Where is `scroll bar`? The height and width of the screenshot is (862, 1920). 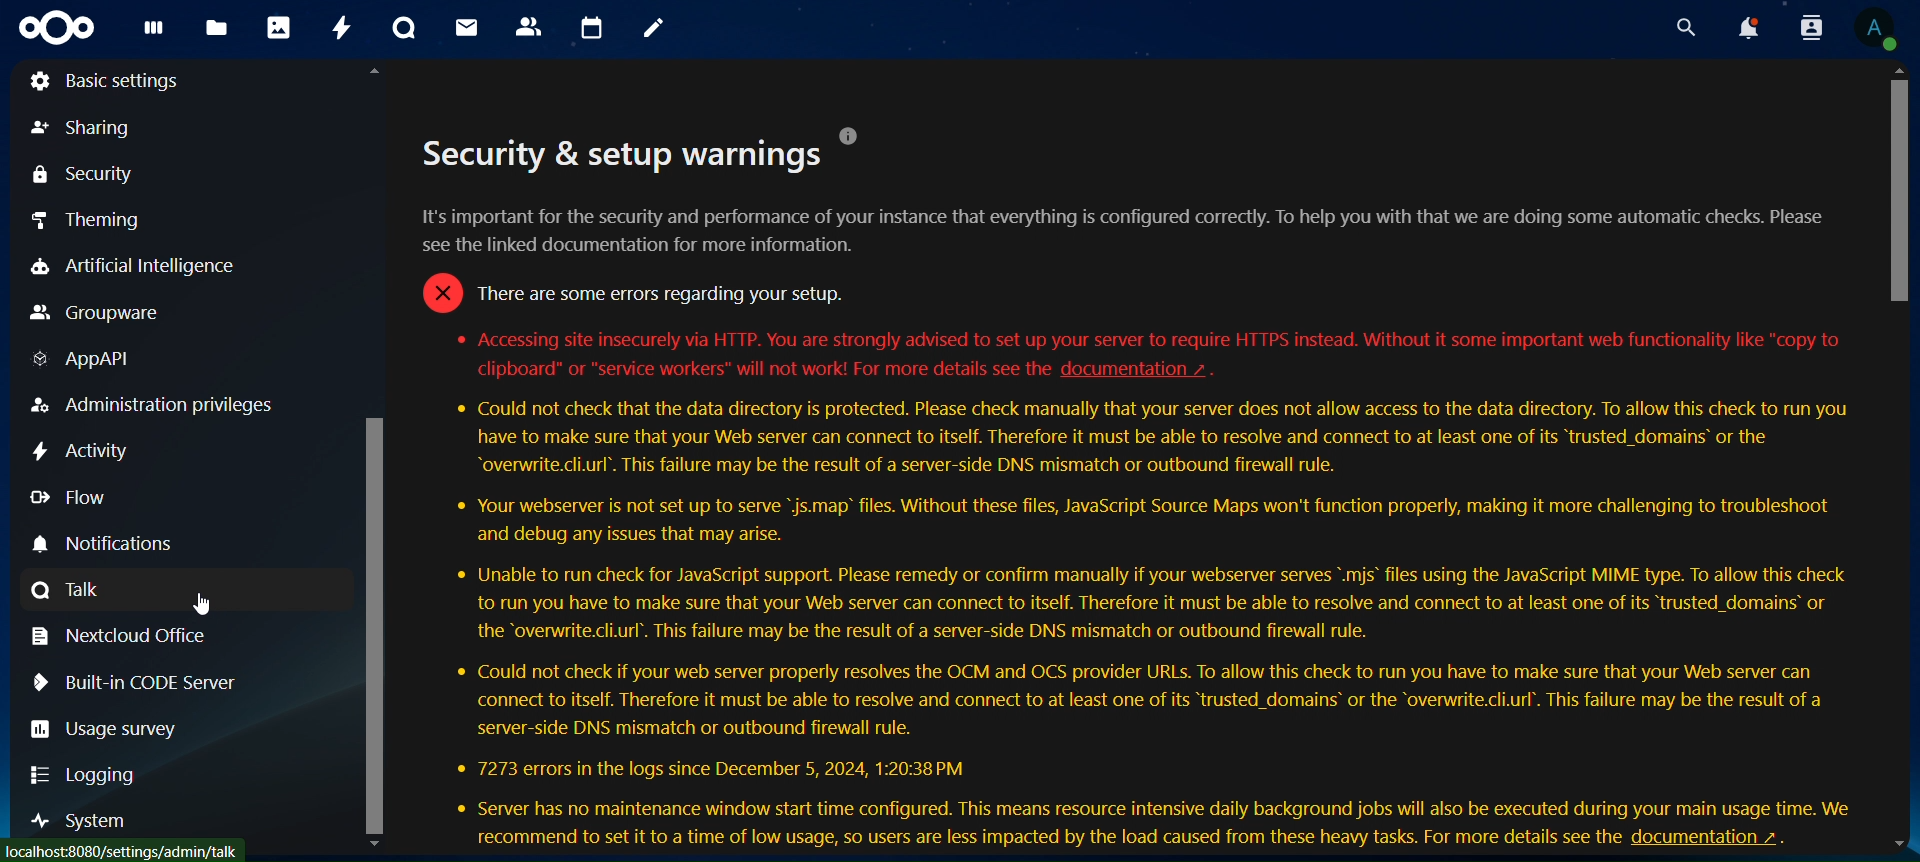 scroll bar is located at coordinates (371, 624).